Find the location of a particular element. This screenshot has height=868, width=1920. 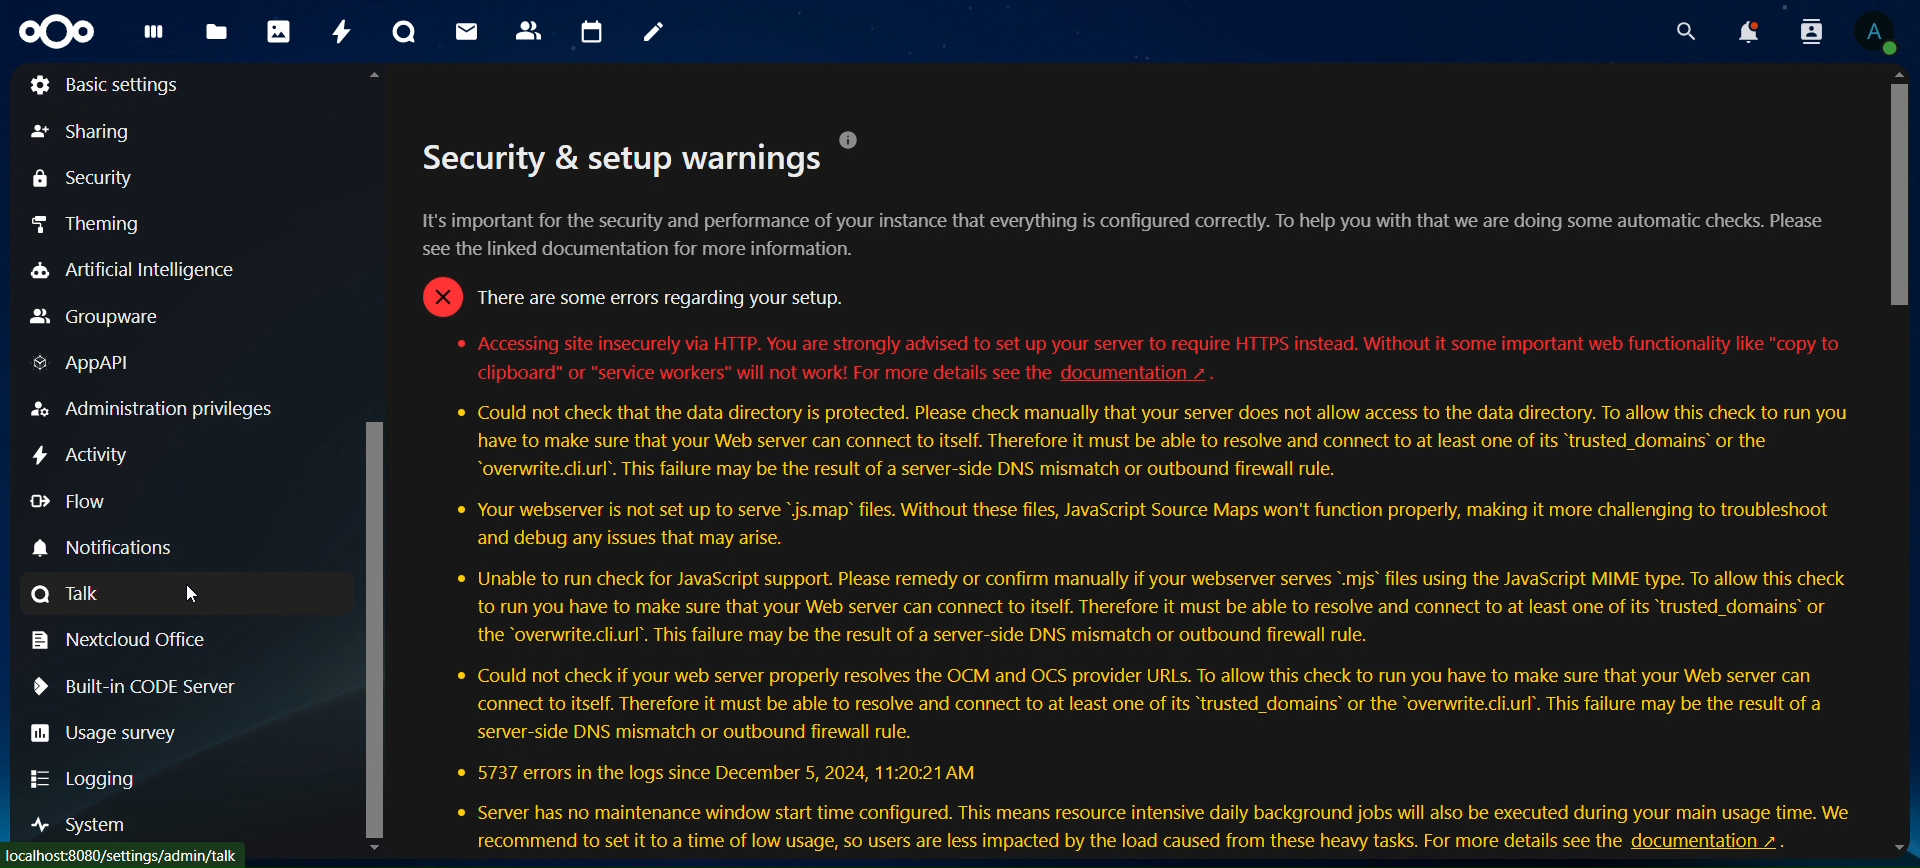

logging is located at coordinates (85, 780).